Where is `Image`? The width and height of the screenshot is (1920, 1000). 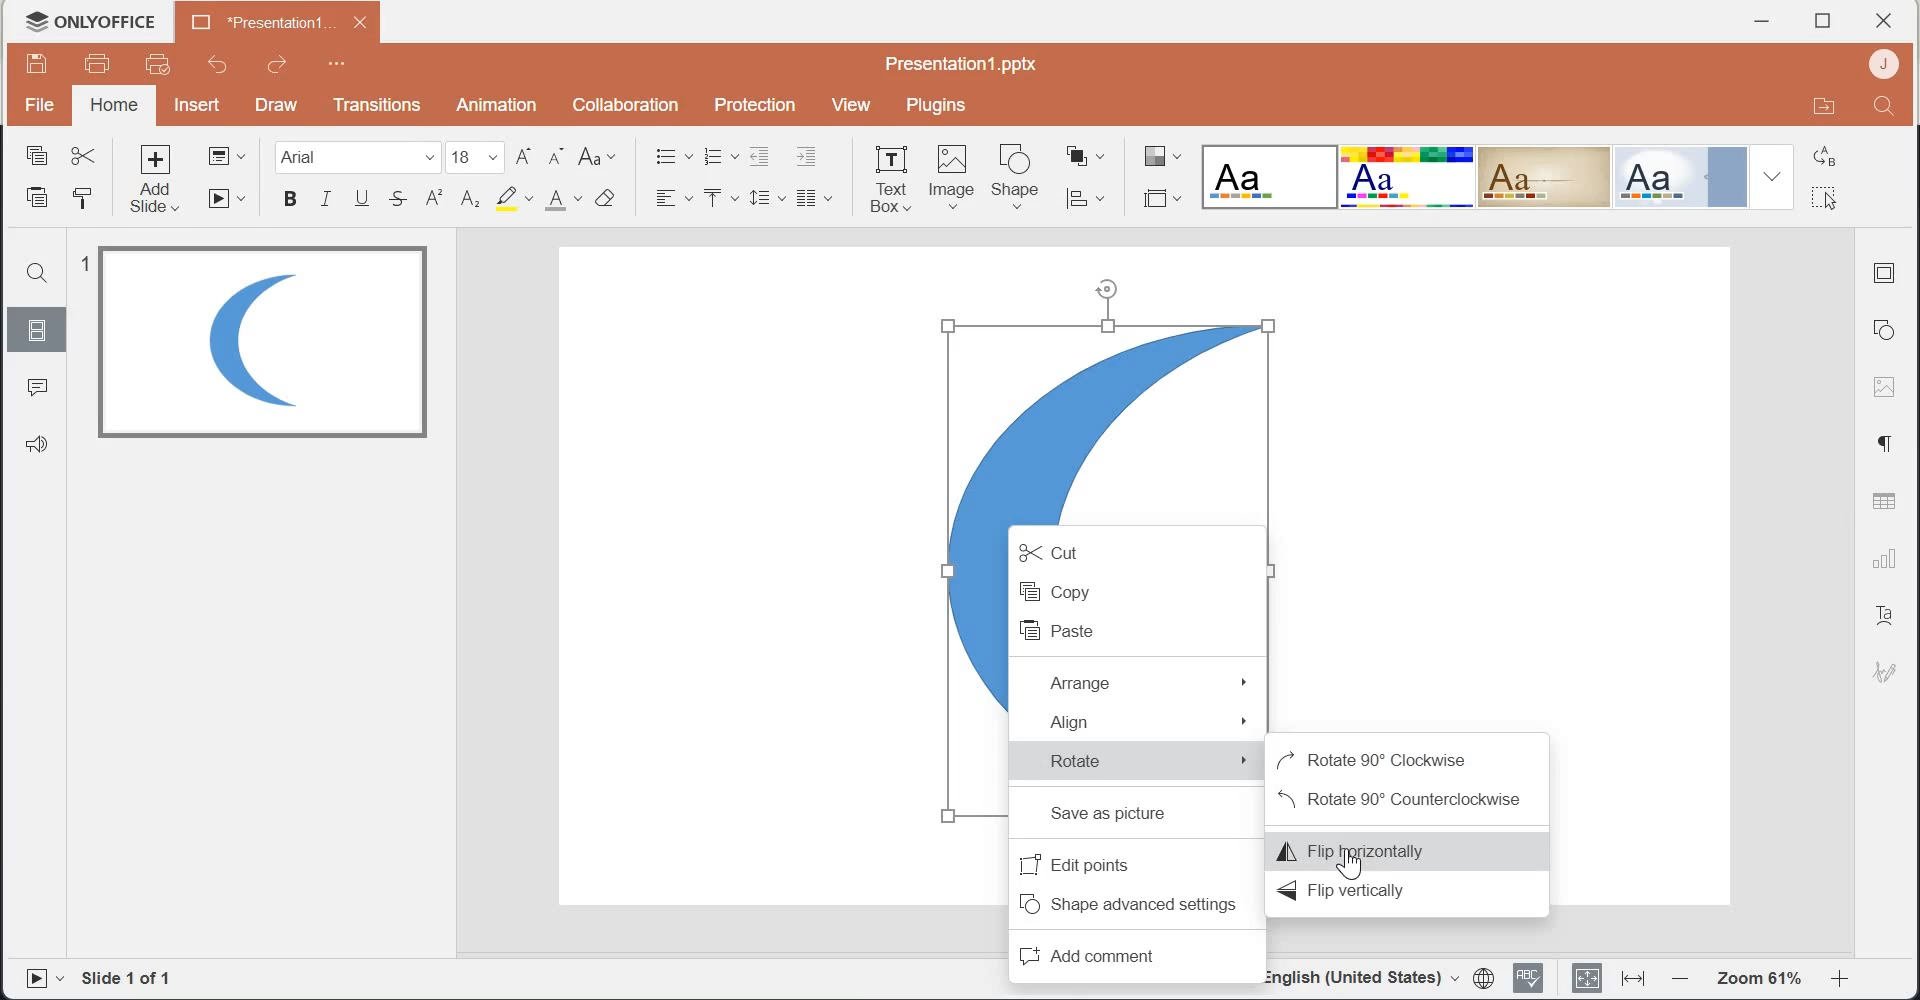
Image is located at coordinates (1886, 389).